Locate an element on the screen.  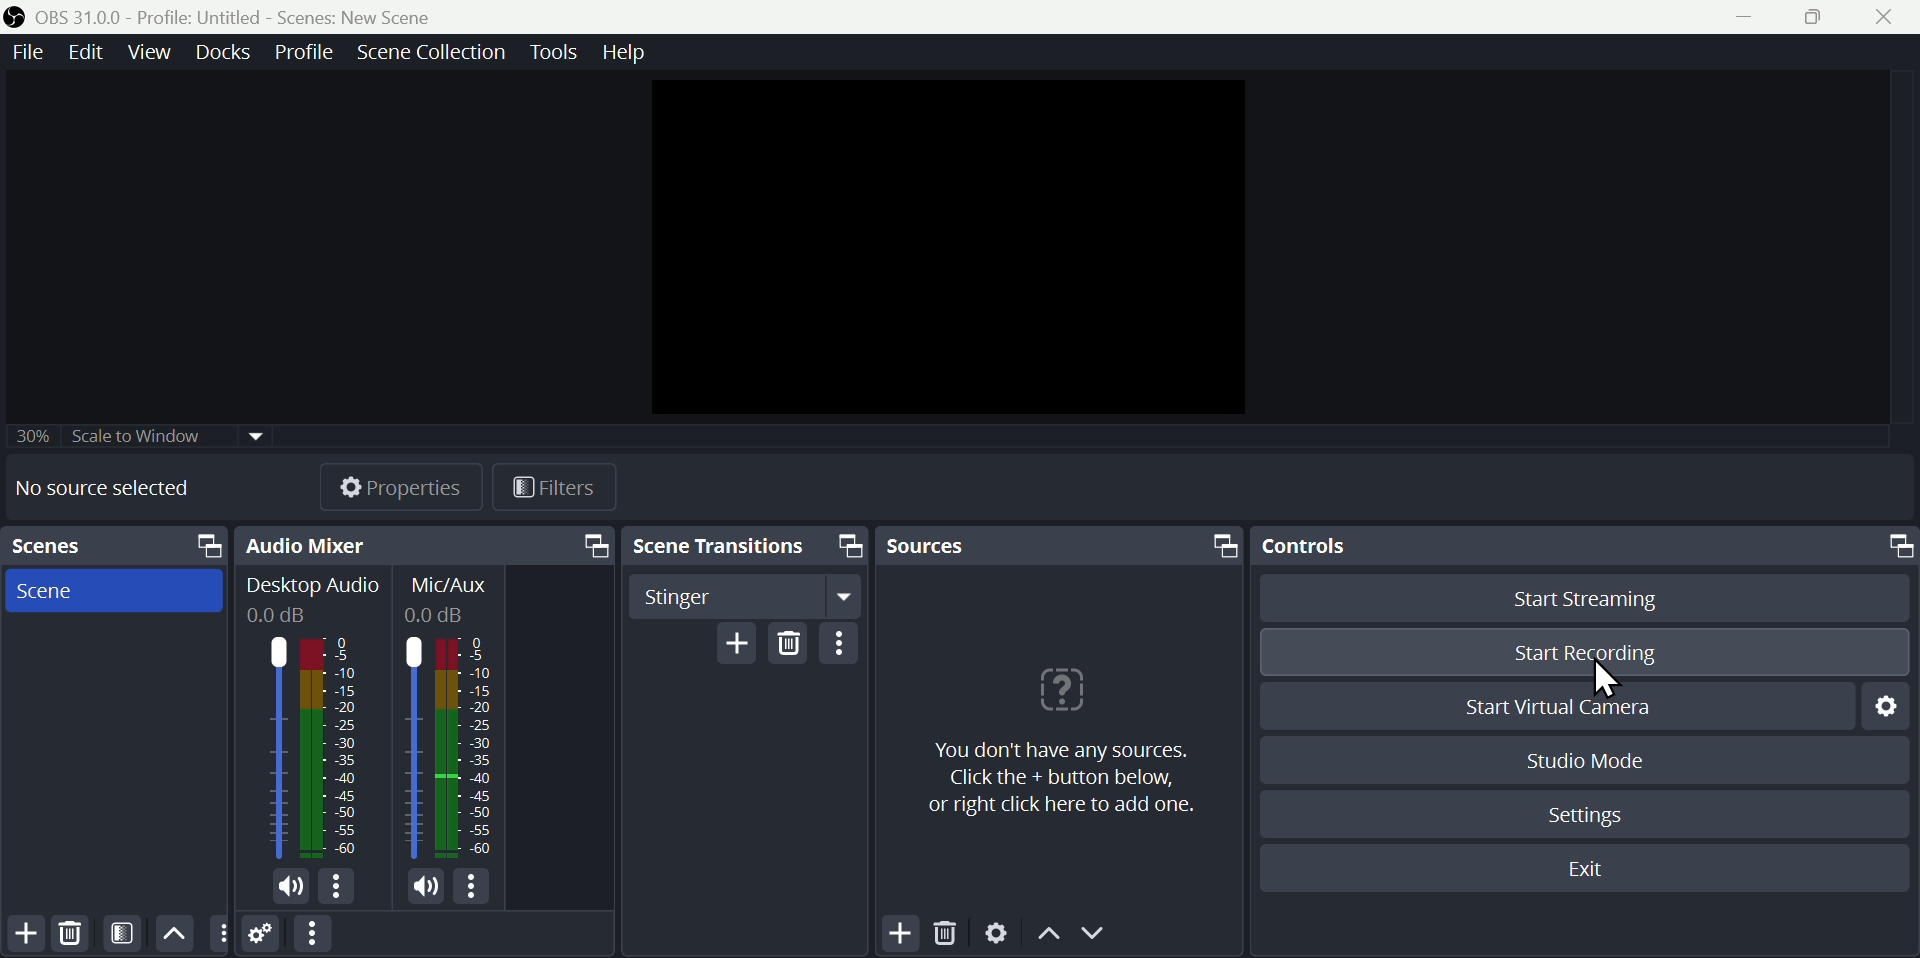
Start recording is located at coordinates (1584, 651).